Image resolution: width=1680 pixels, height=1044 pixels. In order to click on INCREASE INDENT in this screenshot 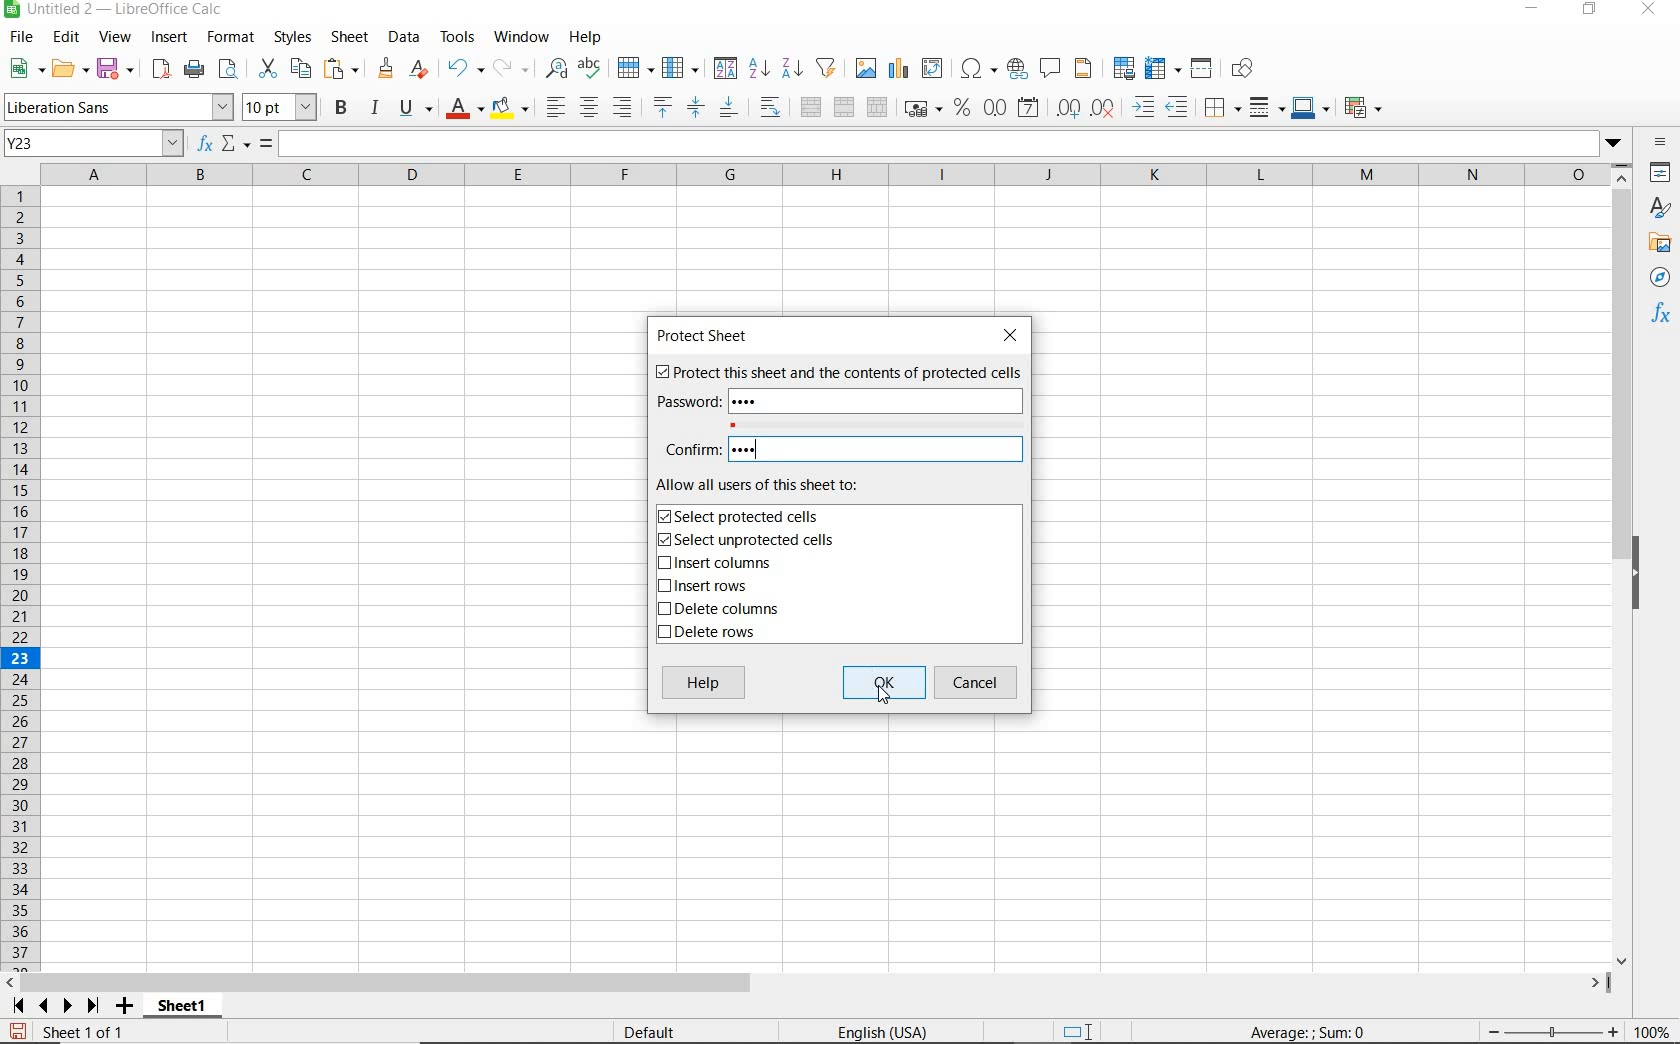, I will do `click(1144, 109)`.